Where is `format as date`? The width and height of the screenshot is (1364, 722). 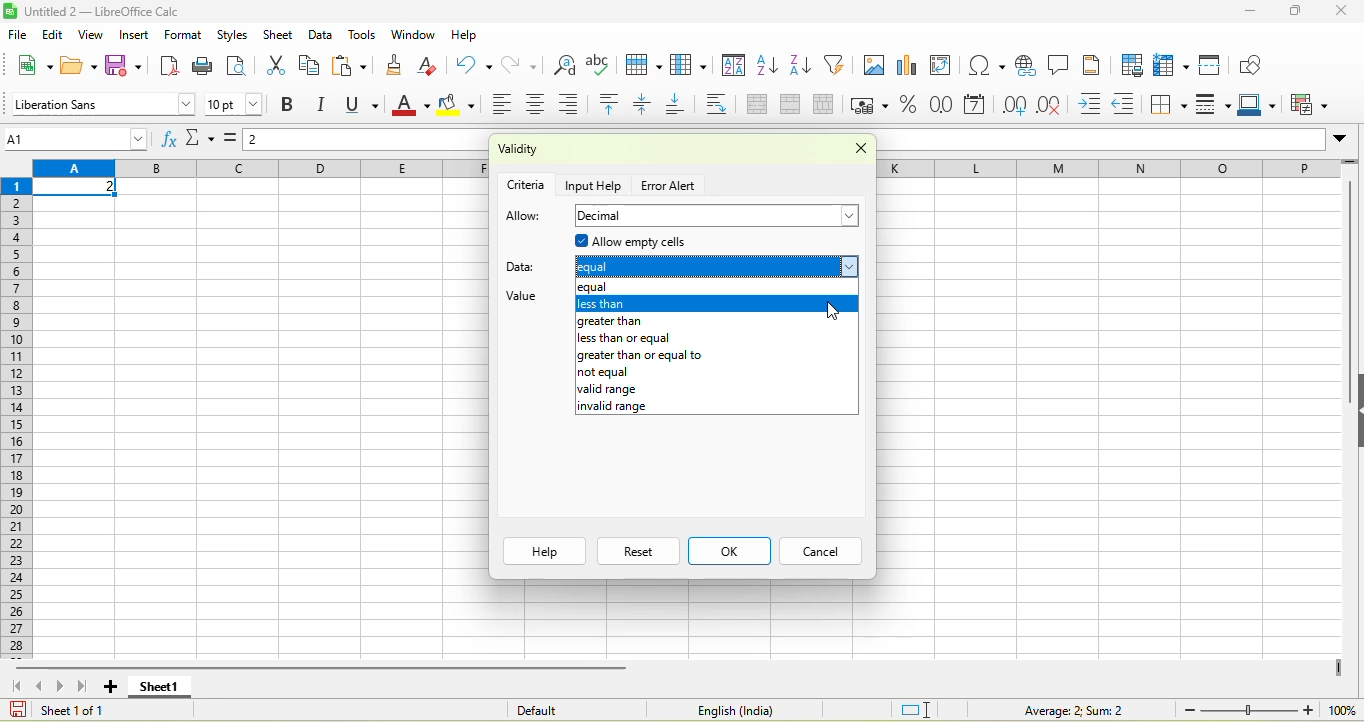
format as date is located at coordinates (976, 106).